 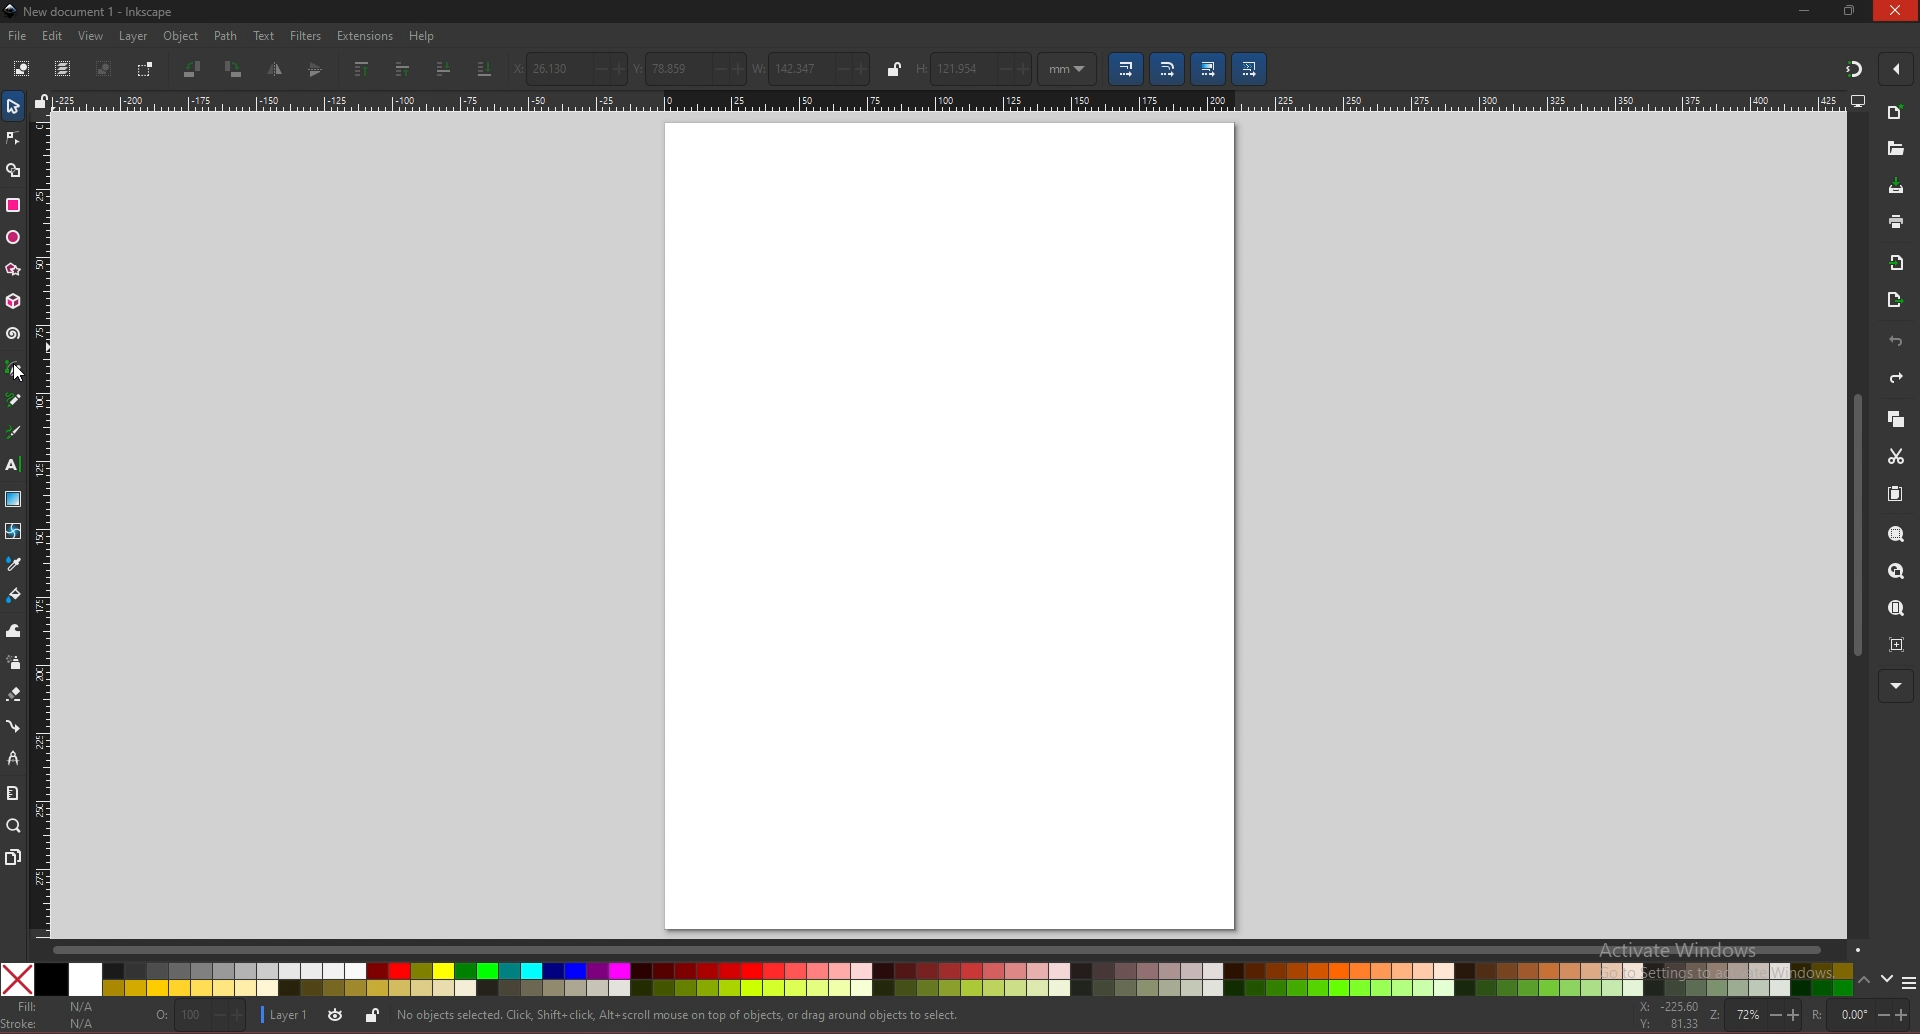 What do you see at coordinates (200, 1015) in the screenshot?
I see `opacity` at bounding box center [200, 1015].